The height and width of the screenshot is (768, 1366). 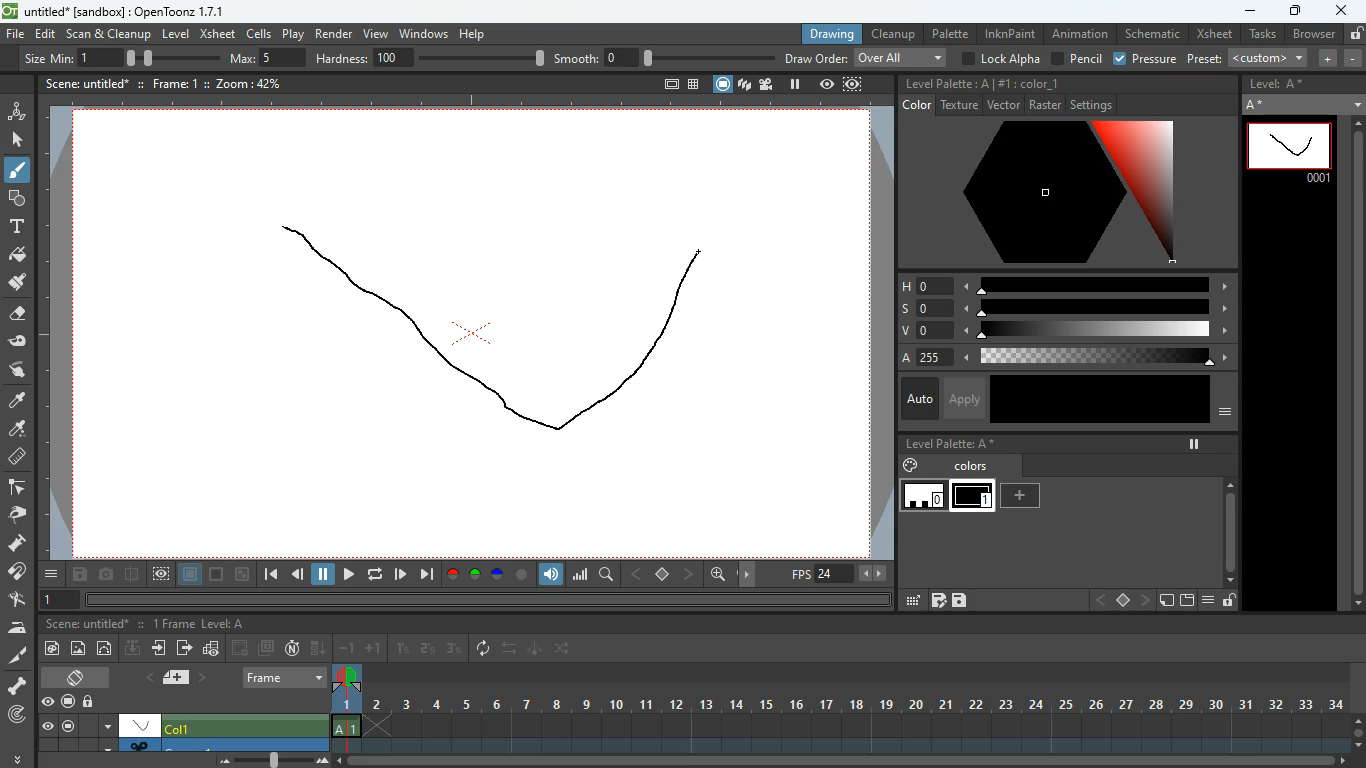 What do you see at coordinates (840, 574) in the screenshot?
I see `fps` at bounding box center [840, 574].